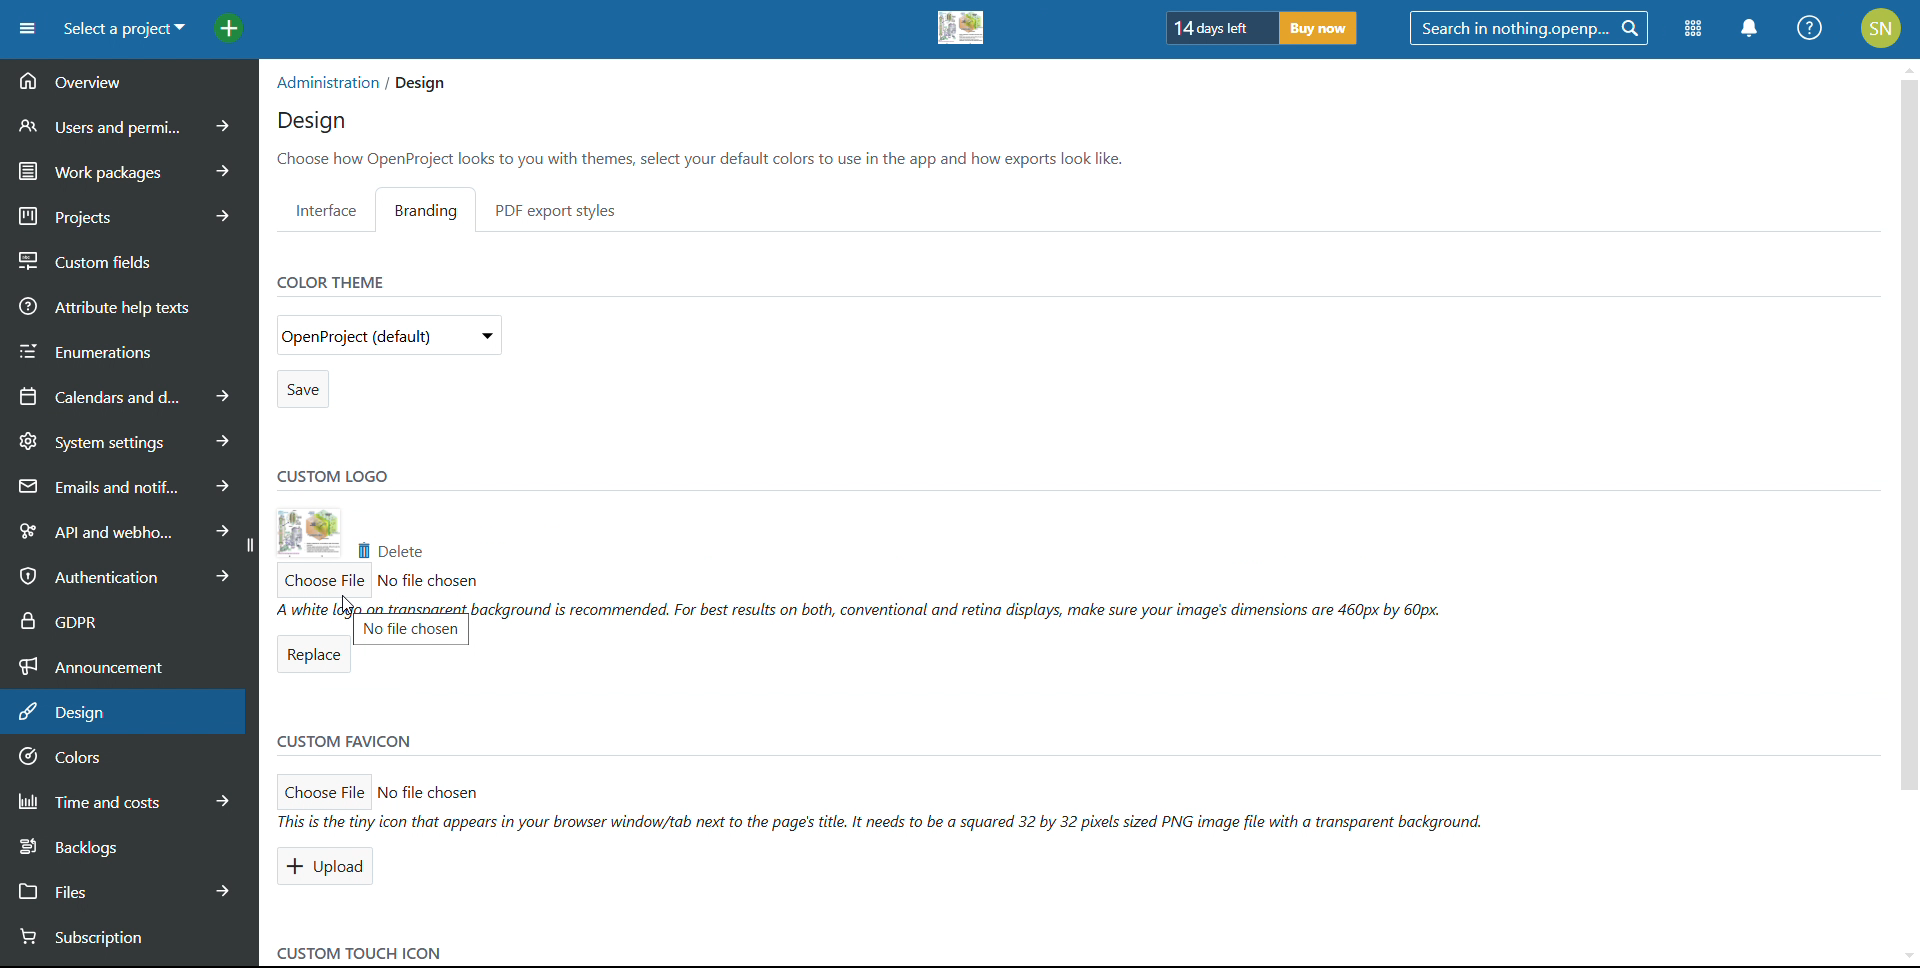 This screenshot has width=1920, height=968. Describe the element at coordinates (123, 29) in the screenshot. I see `select a project` at that location.